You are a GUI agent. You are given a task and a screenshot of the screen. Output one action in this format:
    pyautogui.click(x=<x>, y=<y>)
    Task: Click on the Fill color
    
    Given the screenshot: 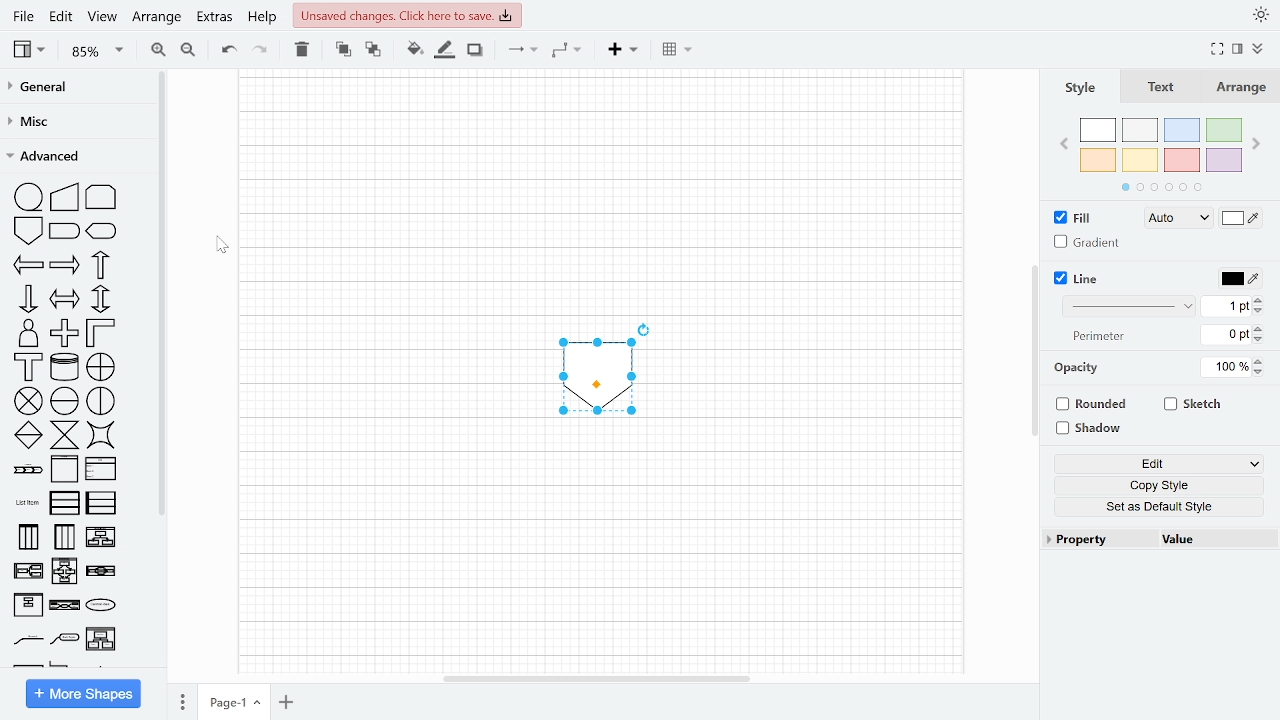 What is the action you would take?
    pyautogui.click(x=414, y=52)
    